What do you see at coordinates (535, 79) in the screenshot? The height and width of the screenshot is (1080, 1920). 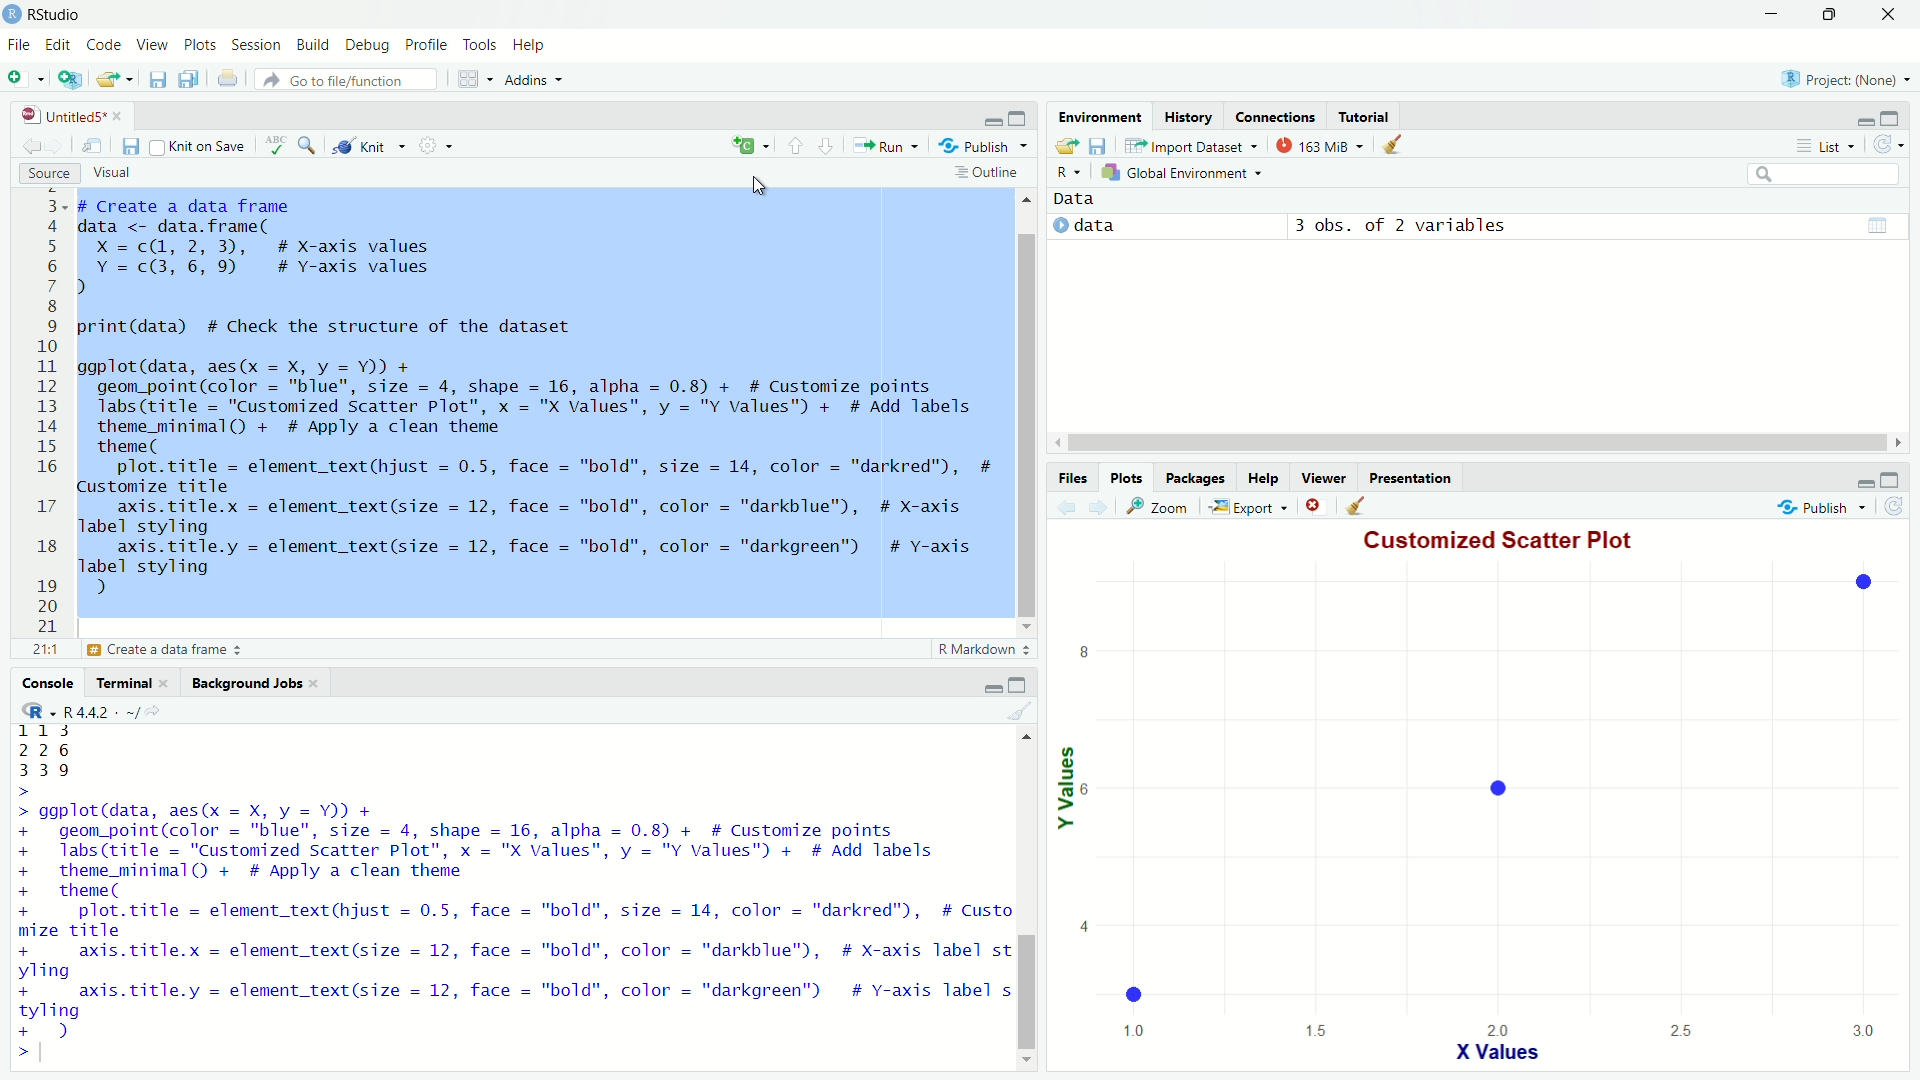 I see `Addins` at bounding box center [535, 79].